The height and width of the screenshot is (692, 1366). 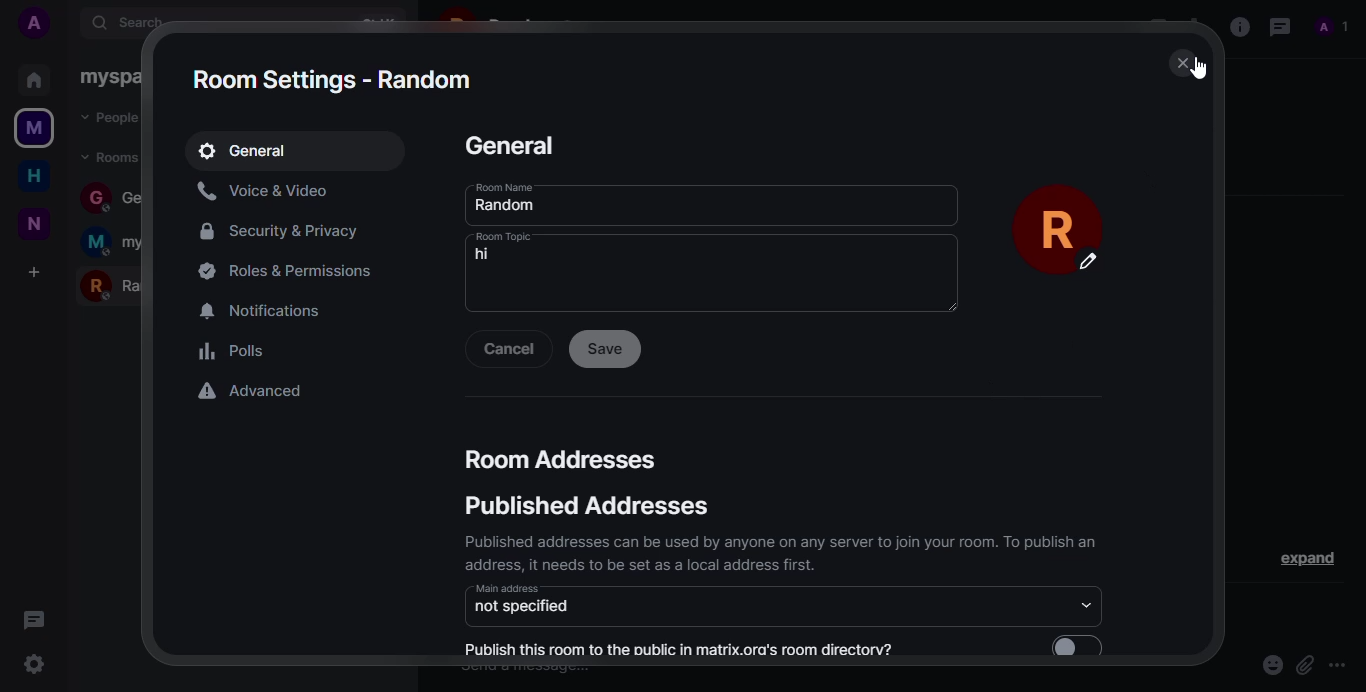 What do you see at coordinates (268, 190) in the screenshot?
I see `voice&video` at bounding box center [268, 190].